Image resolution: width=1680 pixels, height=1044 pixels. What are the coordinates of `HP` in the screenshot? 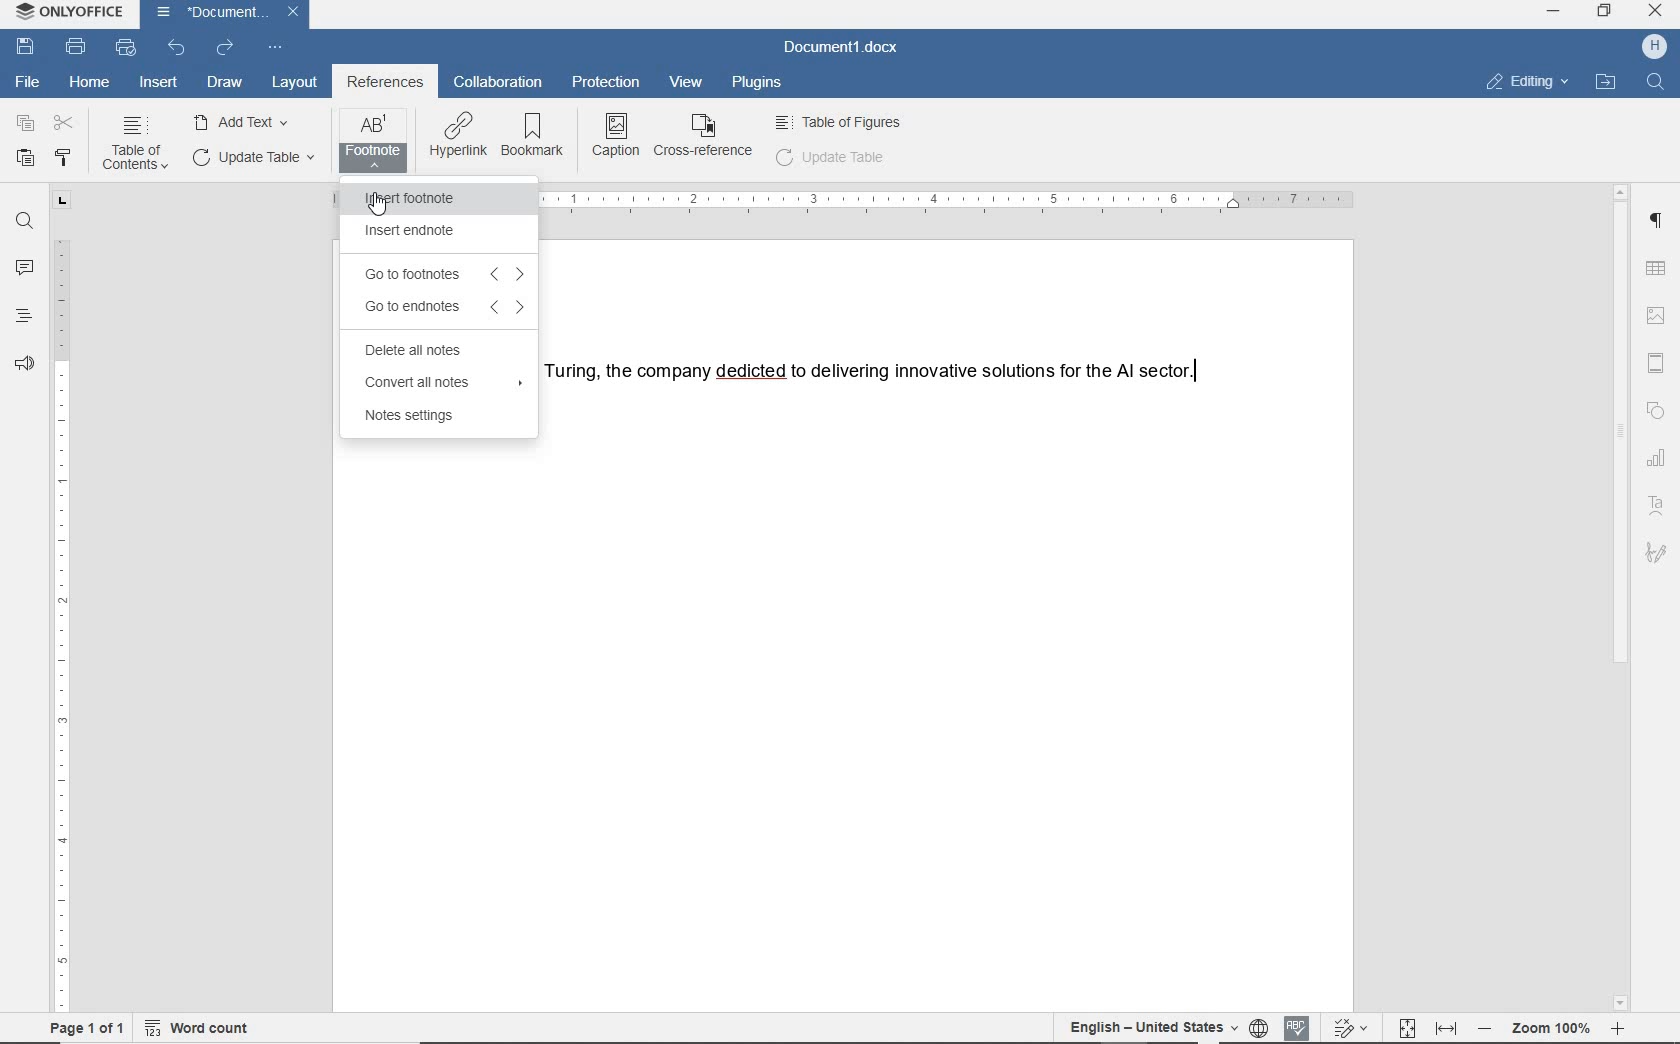 It's located at (1654, 48).